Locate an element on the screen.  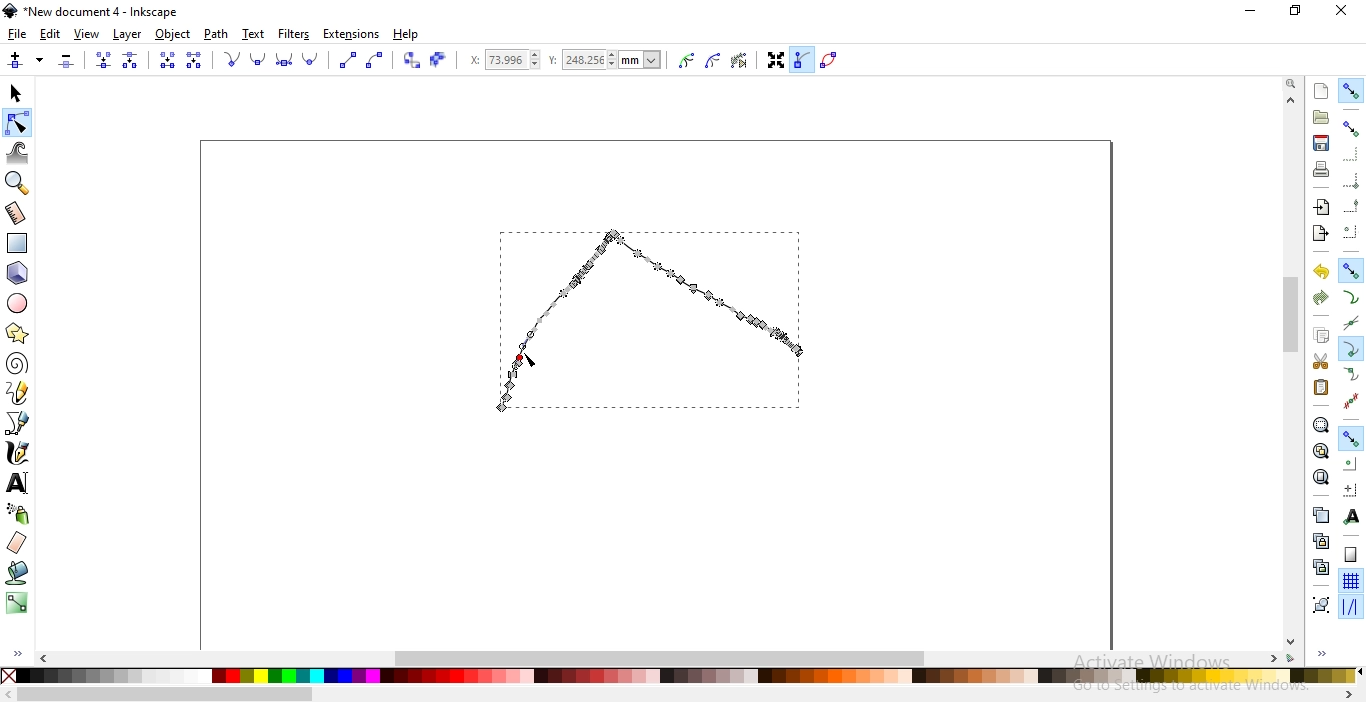
group selected objects is located at coordinates (1321, 604).